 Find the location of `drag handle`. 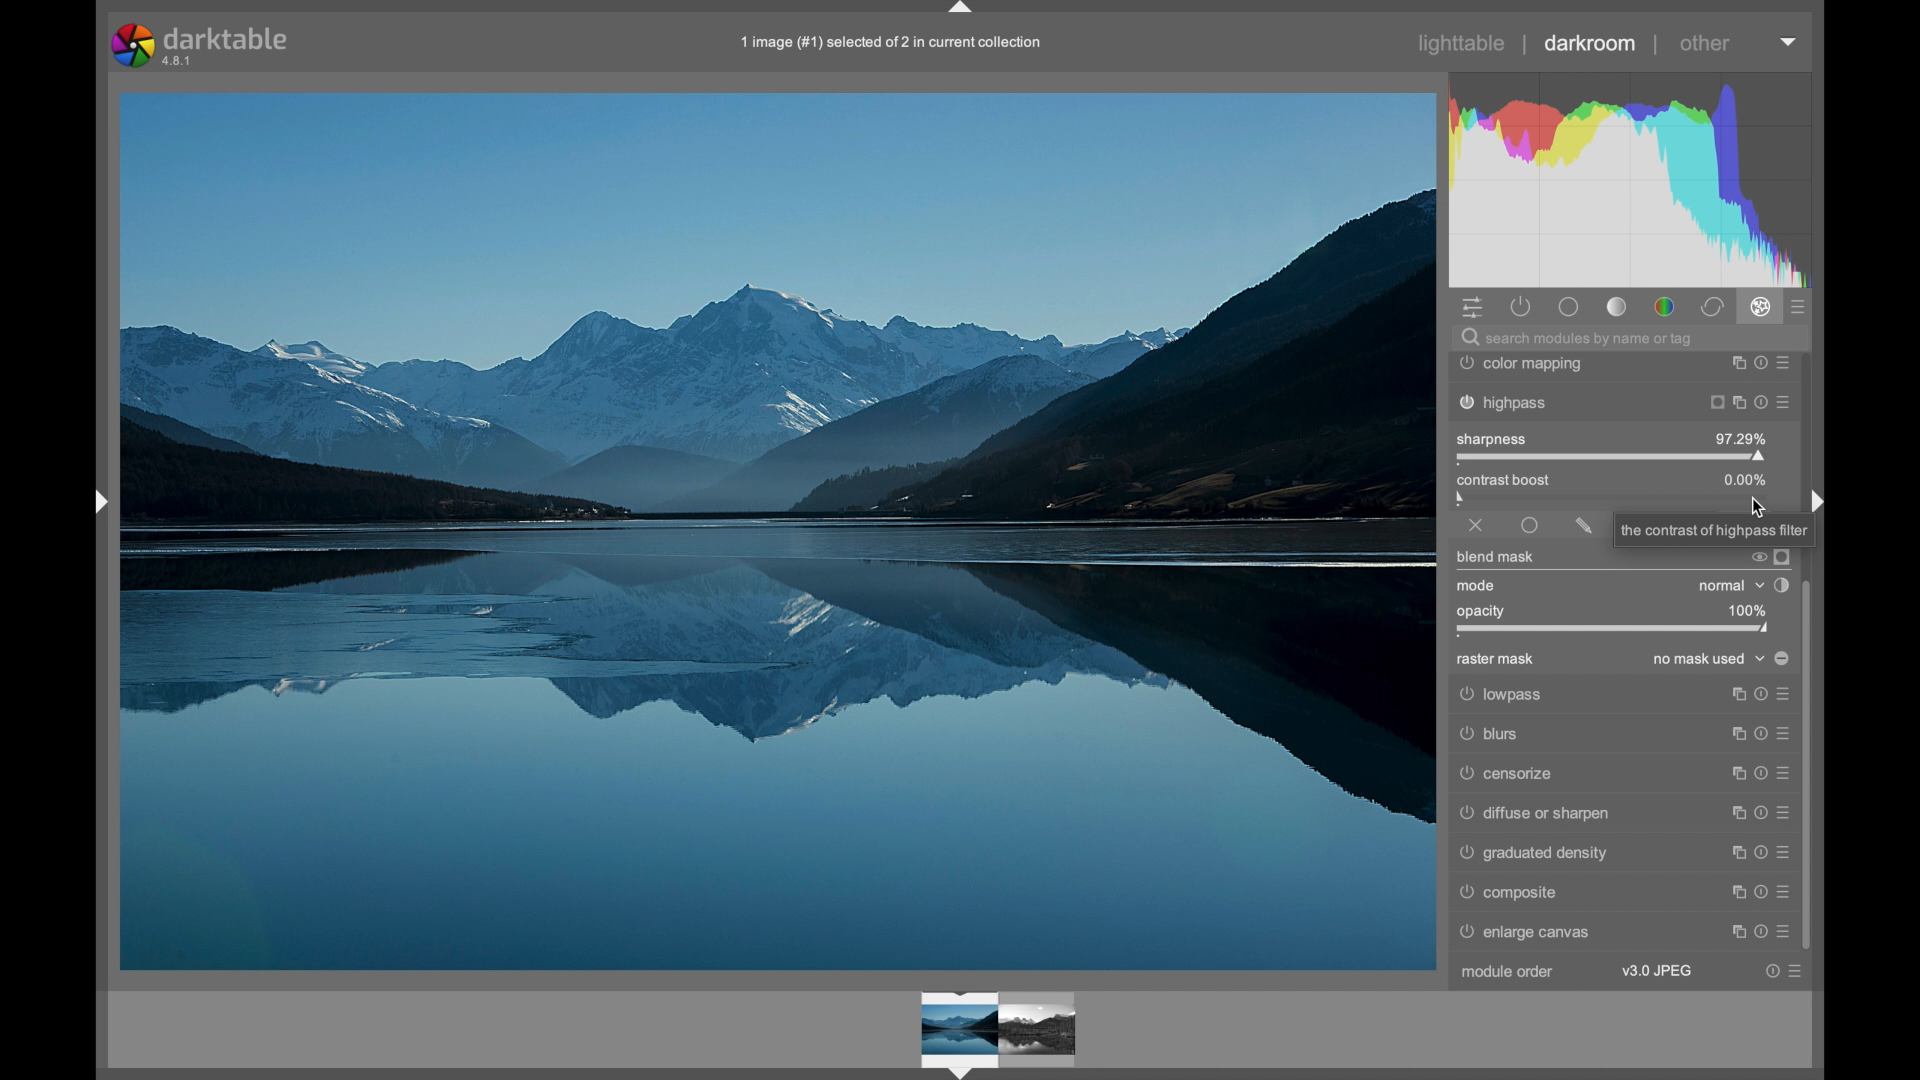

drag handle is located at coordinates (961, 10).